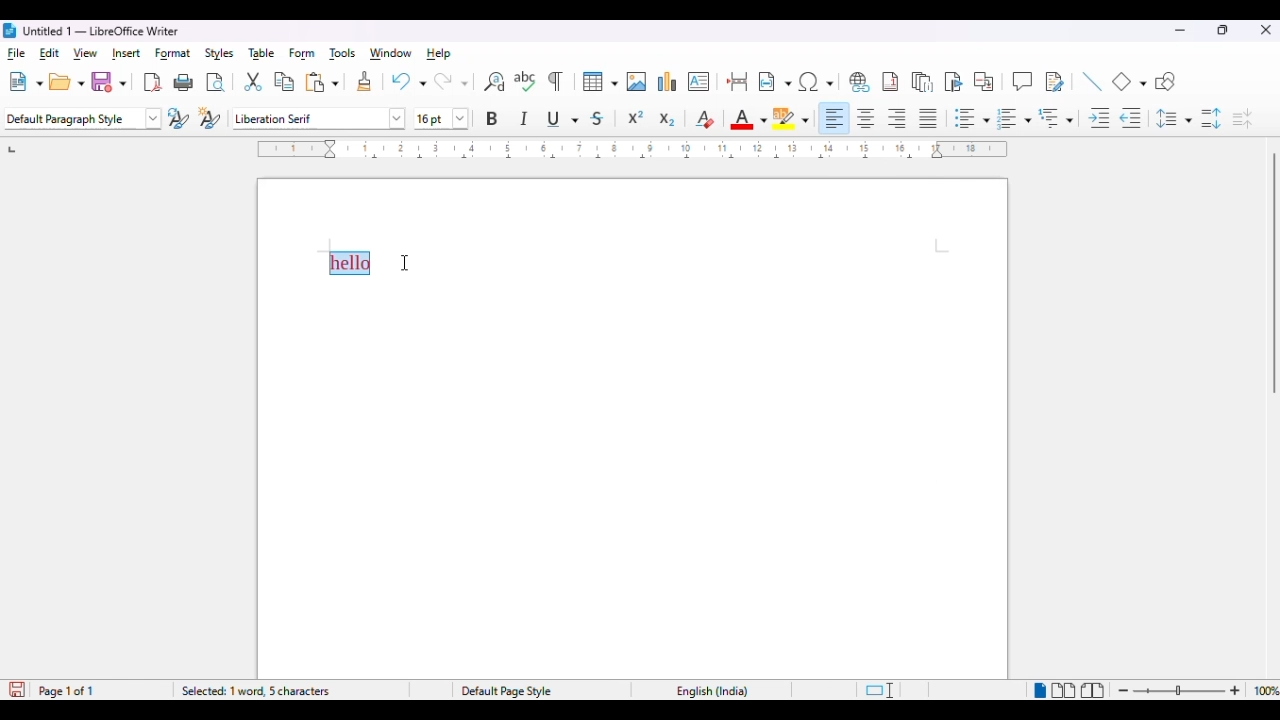  I want to click on increase paragraph spacing, so click(1211, 119).